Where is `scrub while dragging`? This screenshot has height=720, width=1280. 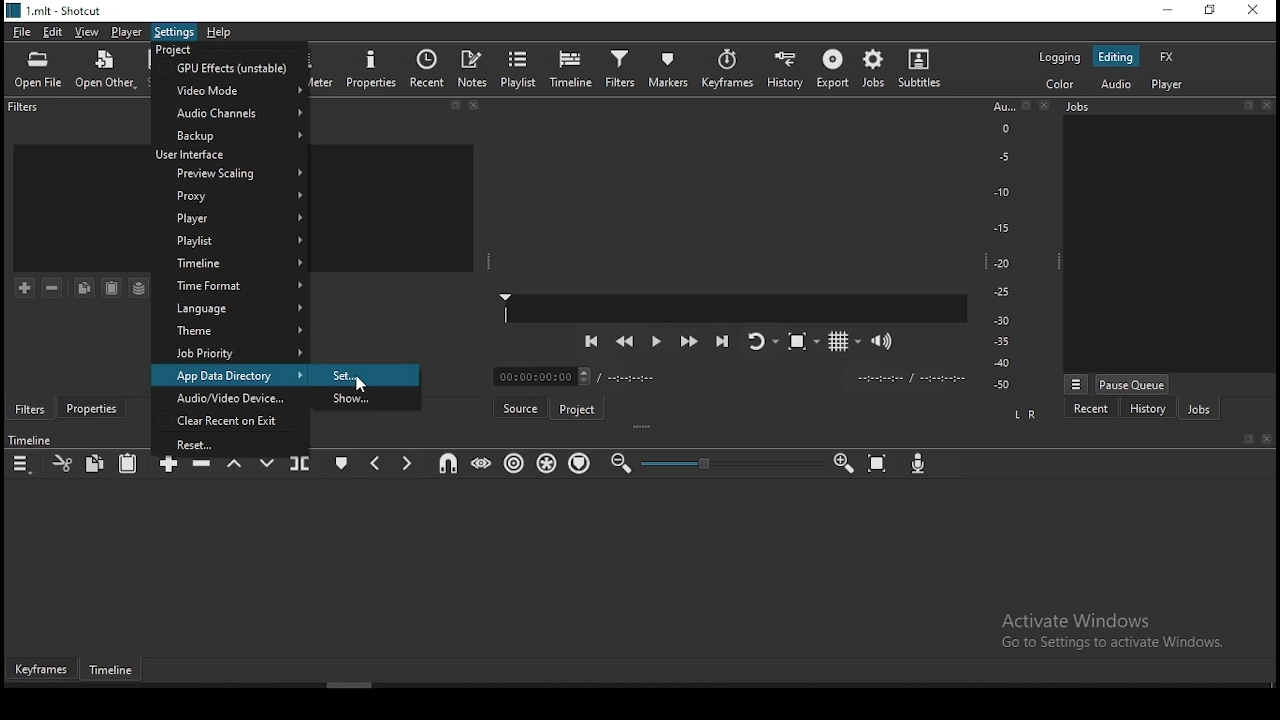
scrub while dragging is located at coordinates (479, 465).